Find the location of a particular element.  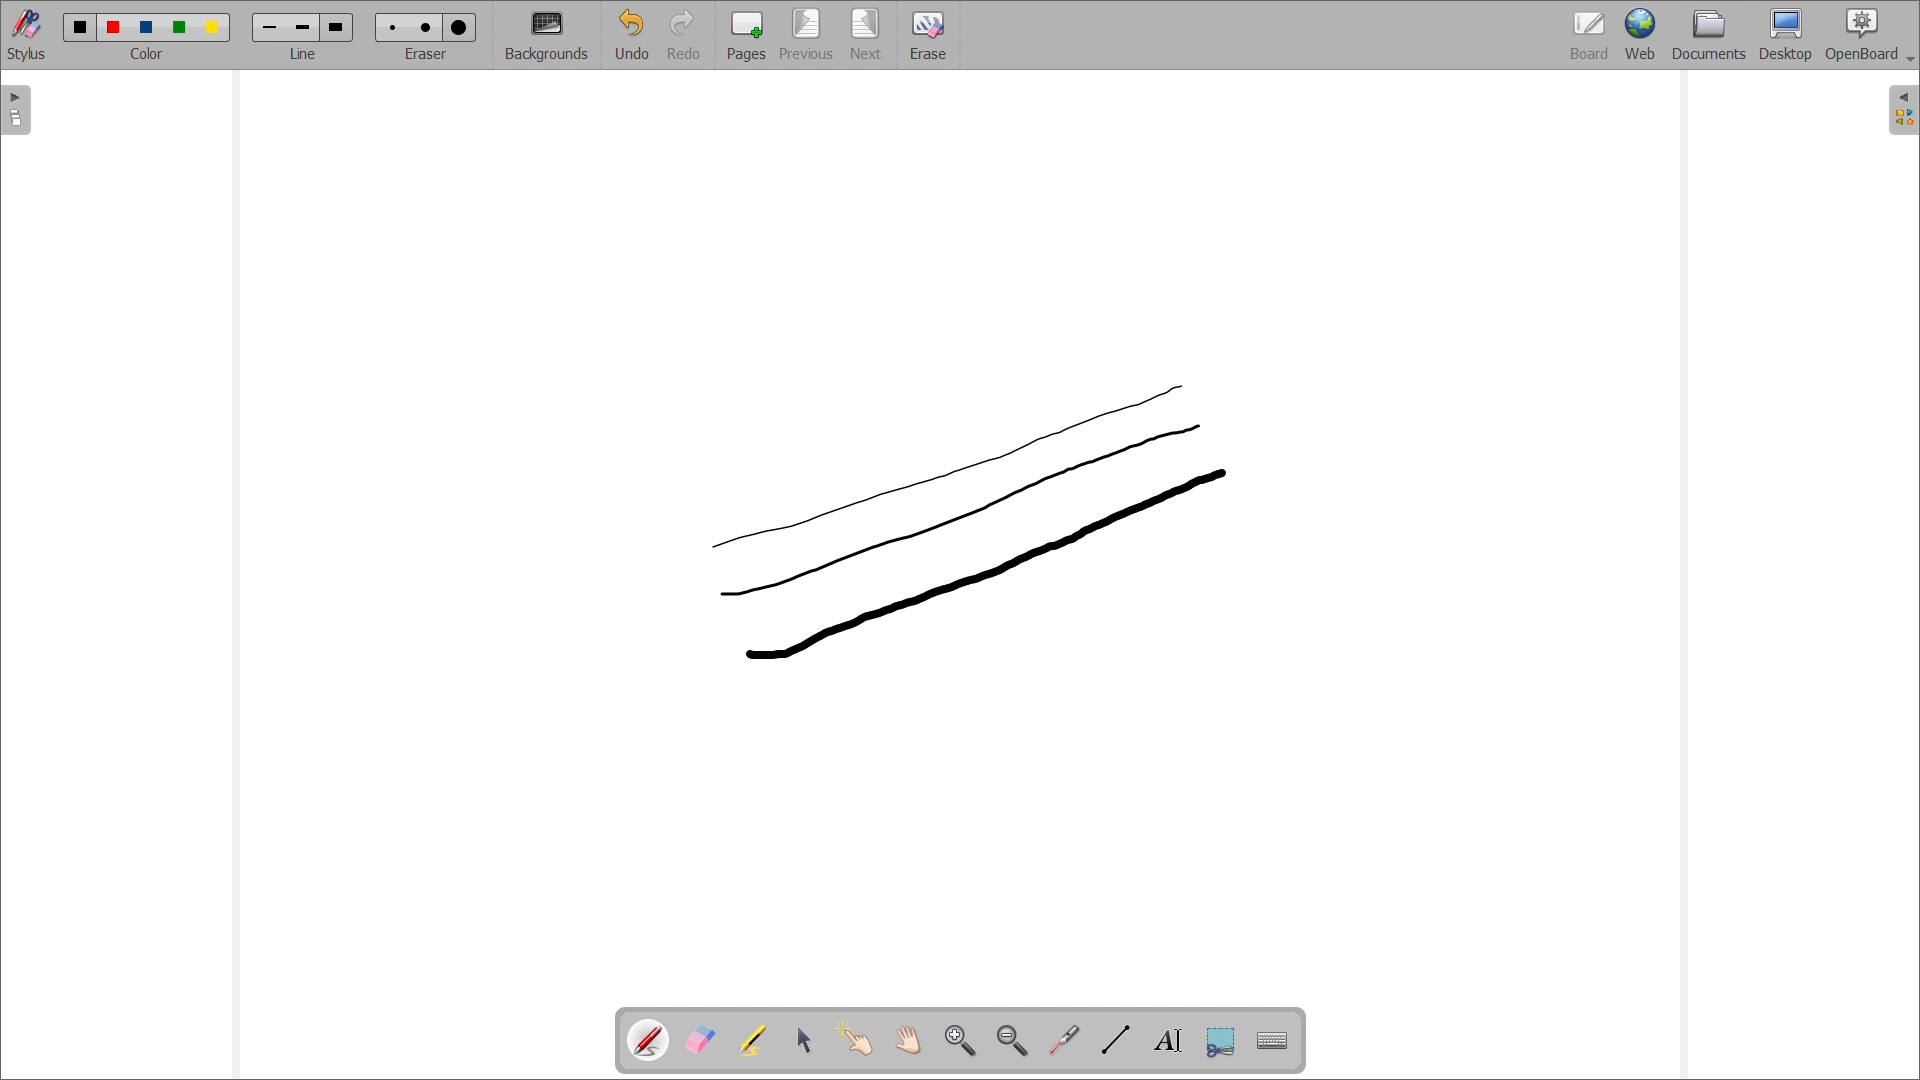

color is located at coordinates (81, 26).